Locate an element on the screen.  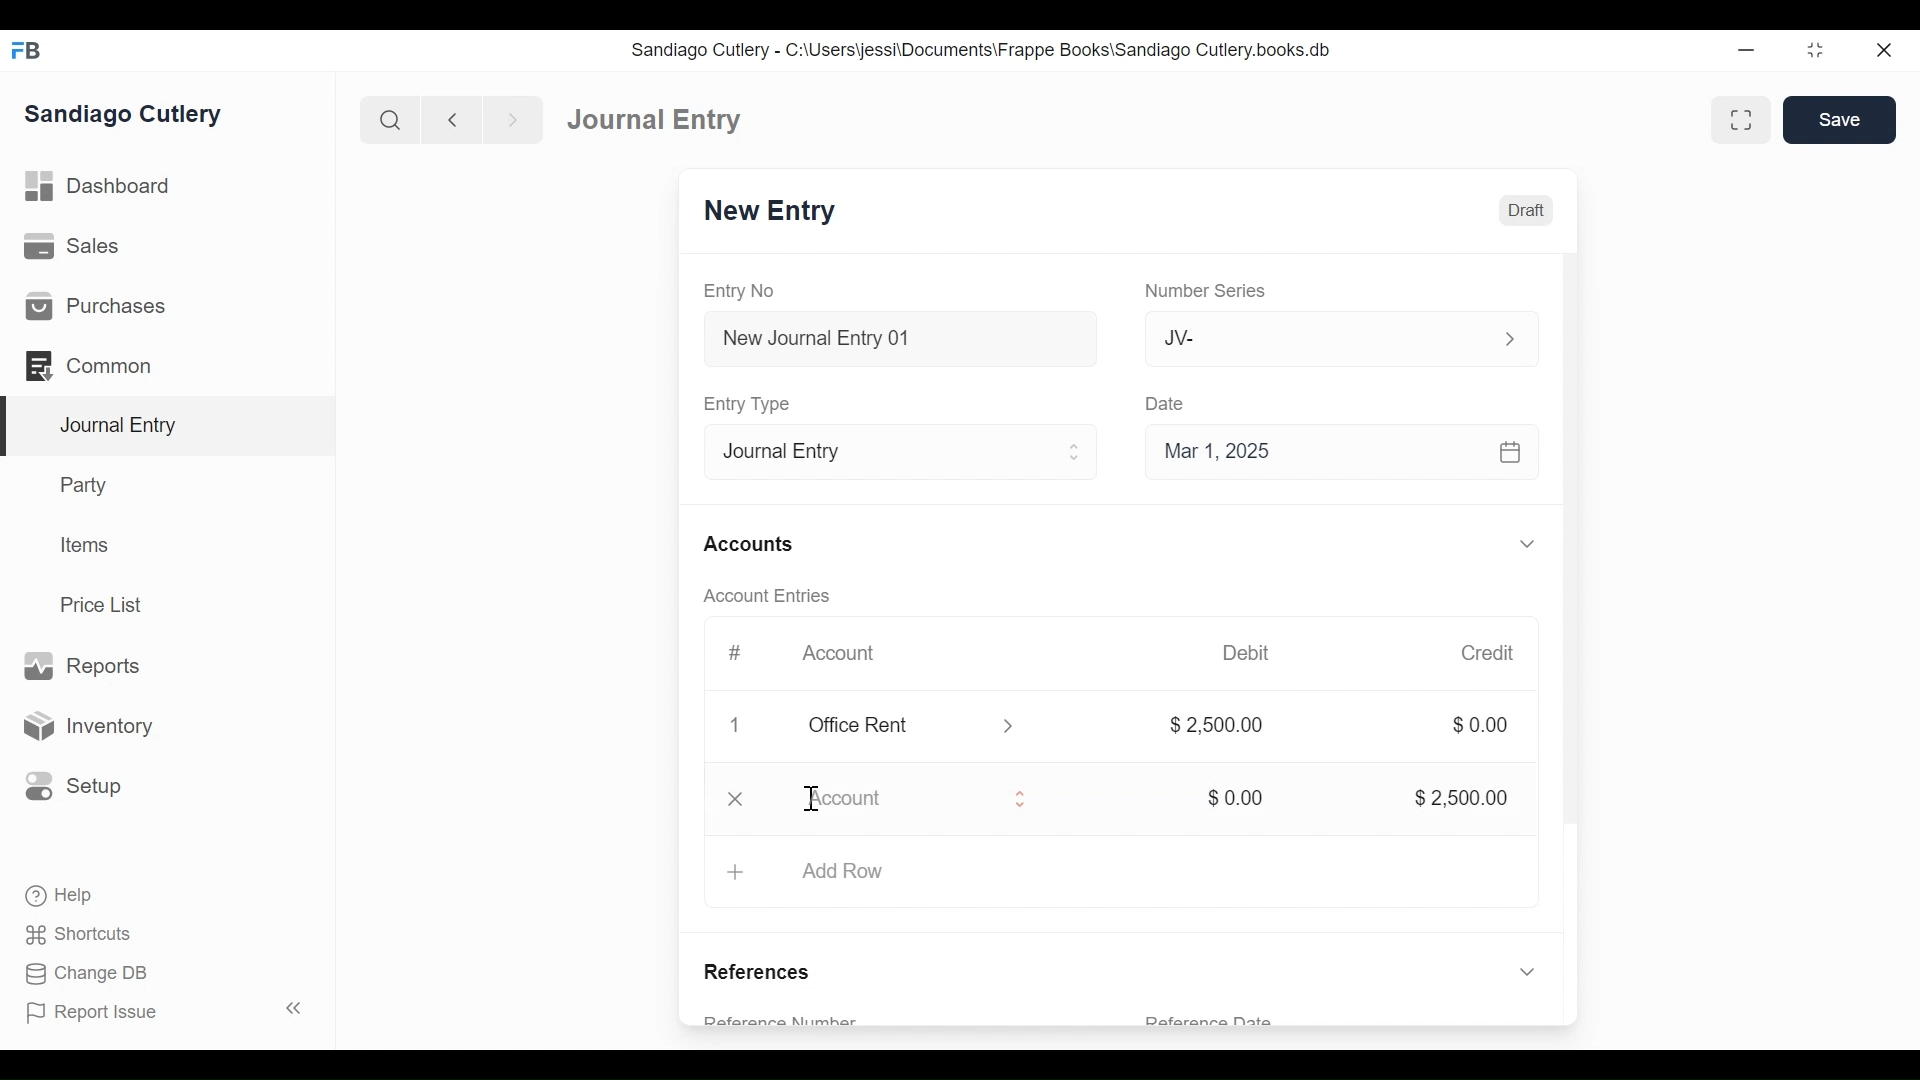
Date is located at coordinates (1166, 403).